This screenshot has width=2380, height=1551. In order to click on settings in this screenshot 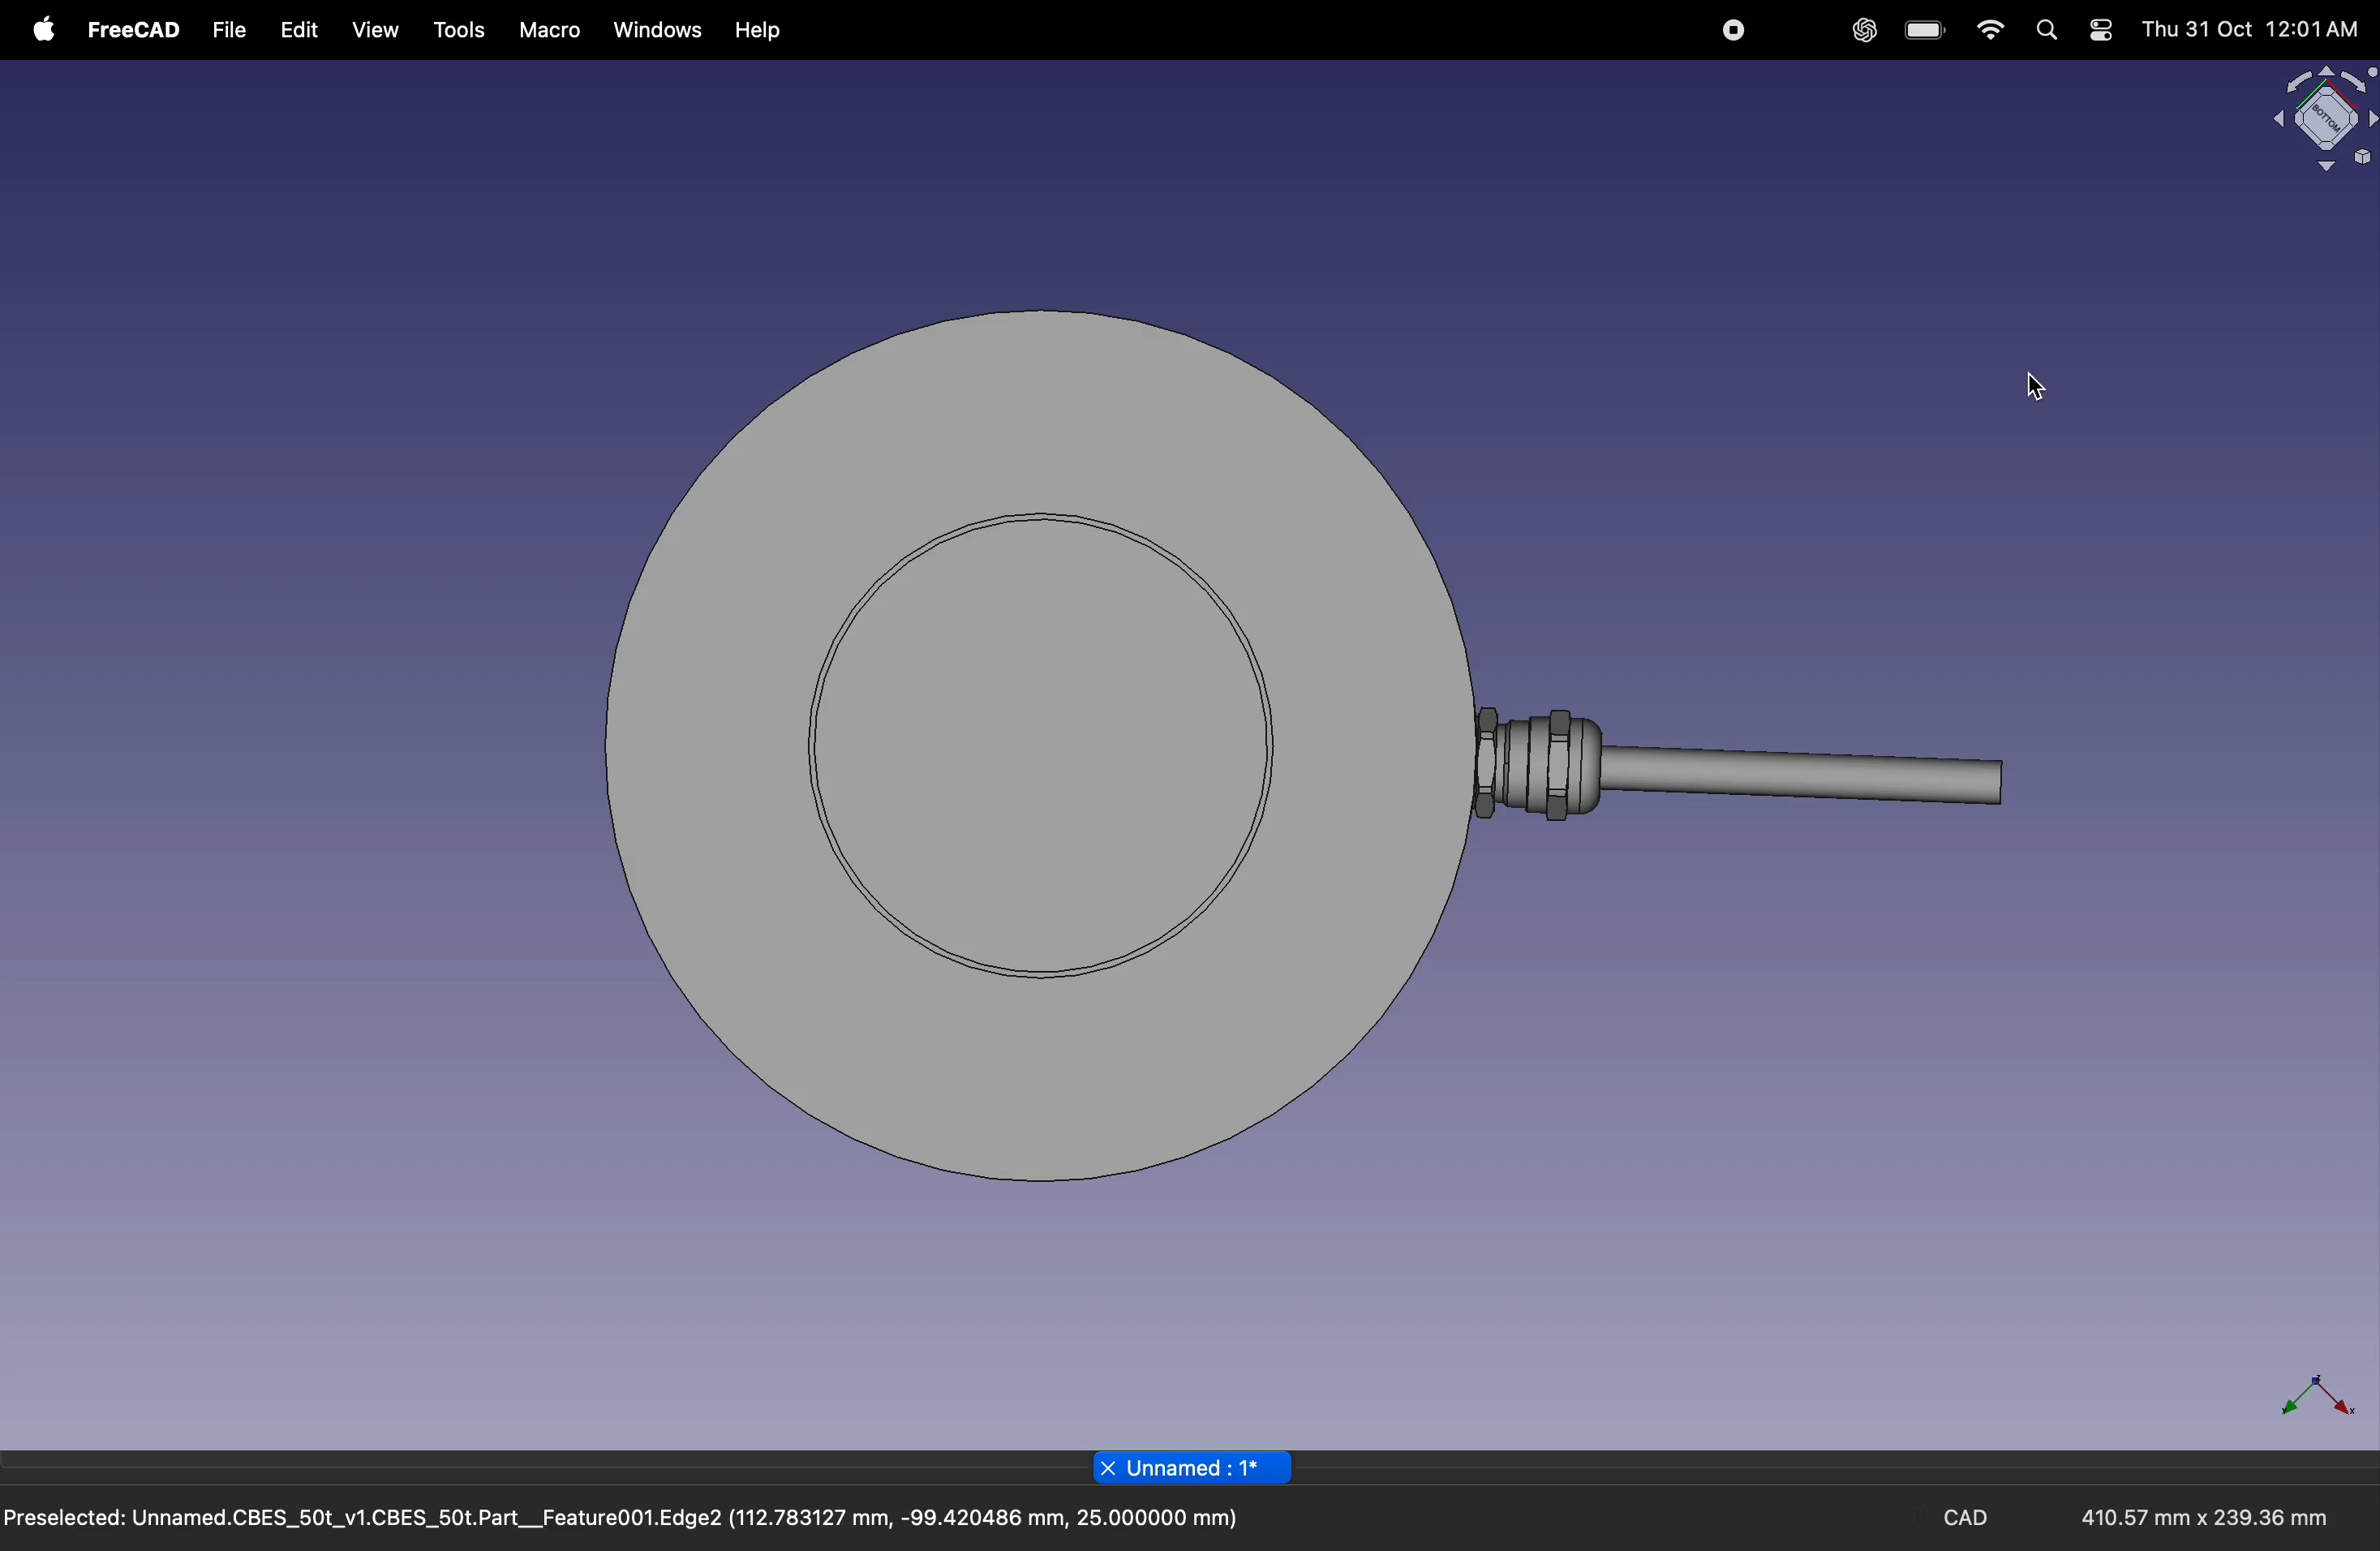, I will do `click(2101, 33)`.